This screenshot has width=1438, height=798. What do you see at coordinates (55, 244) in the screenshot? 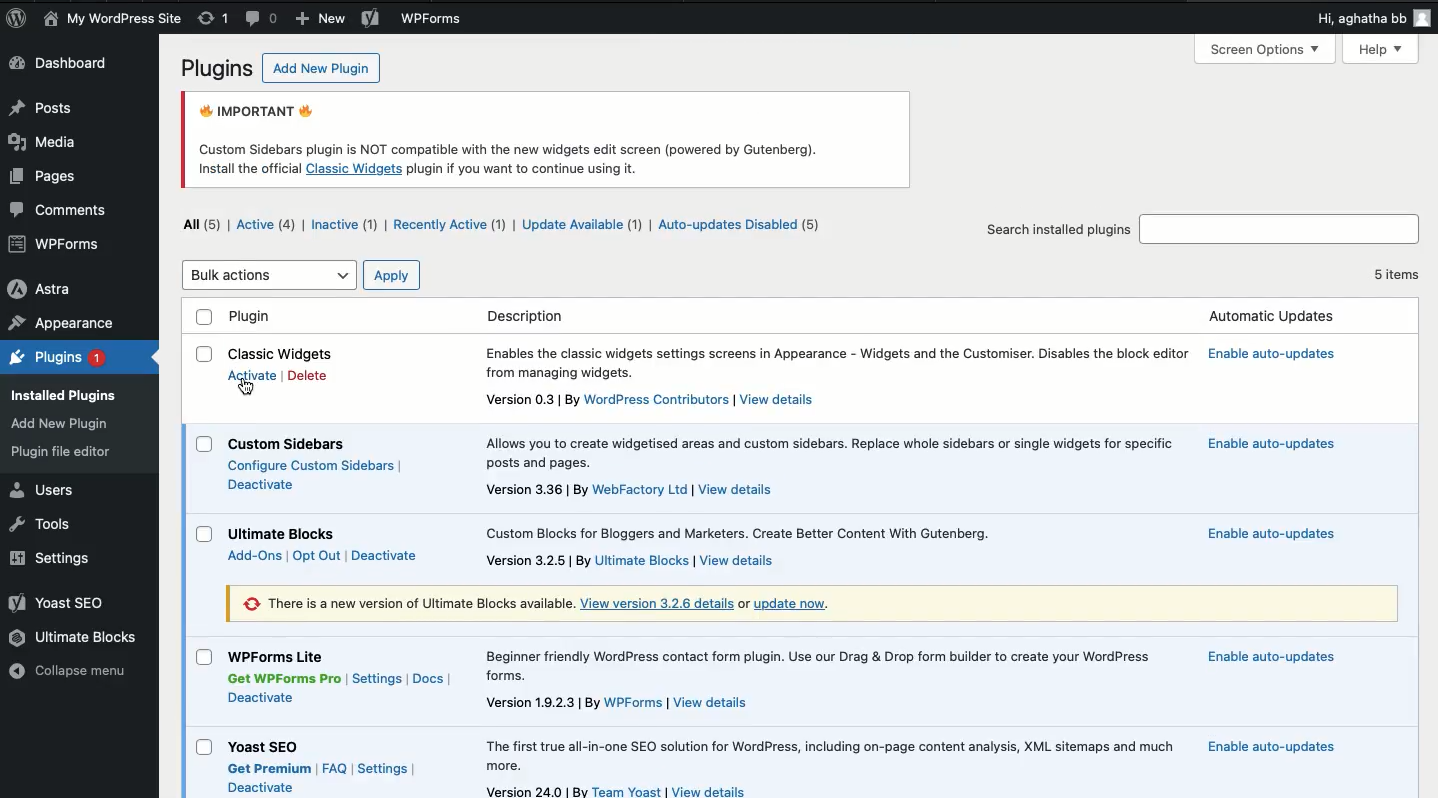
I see `WPForms` at bounding box center [55, 244].